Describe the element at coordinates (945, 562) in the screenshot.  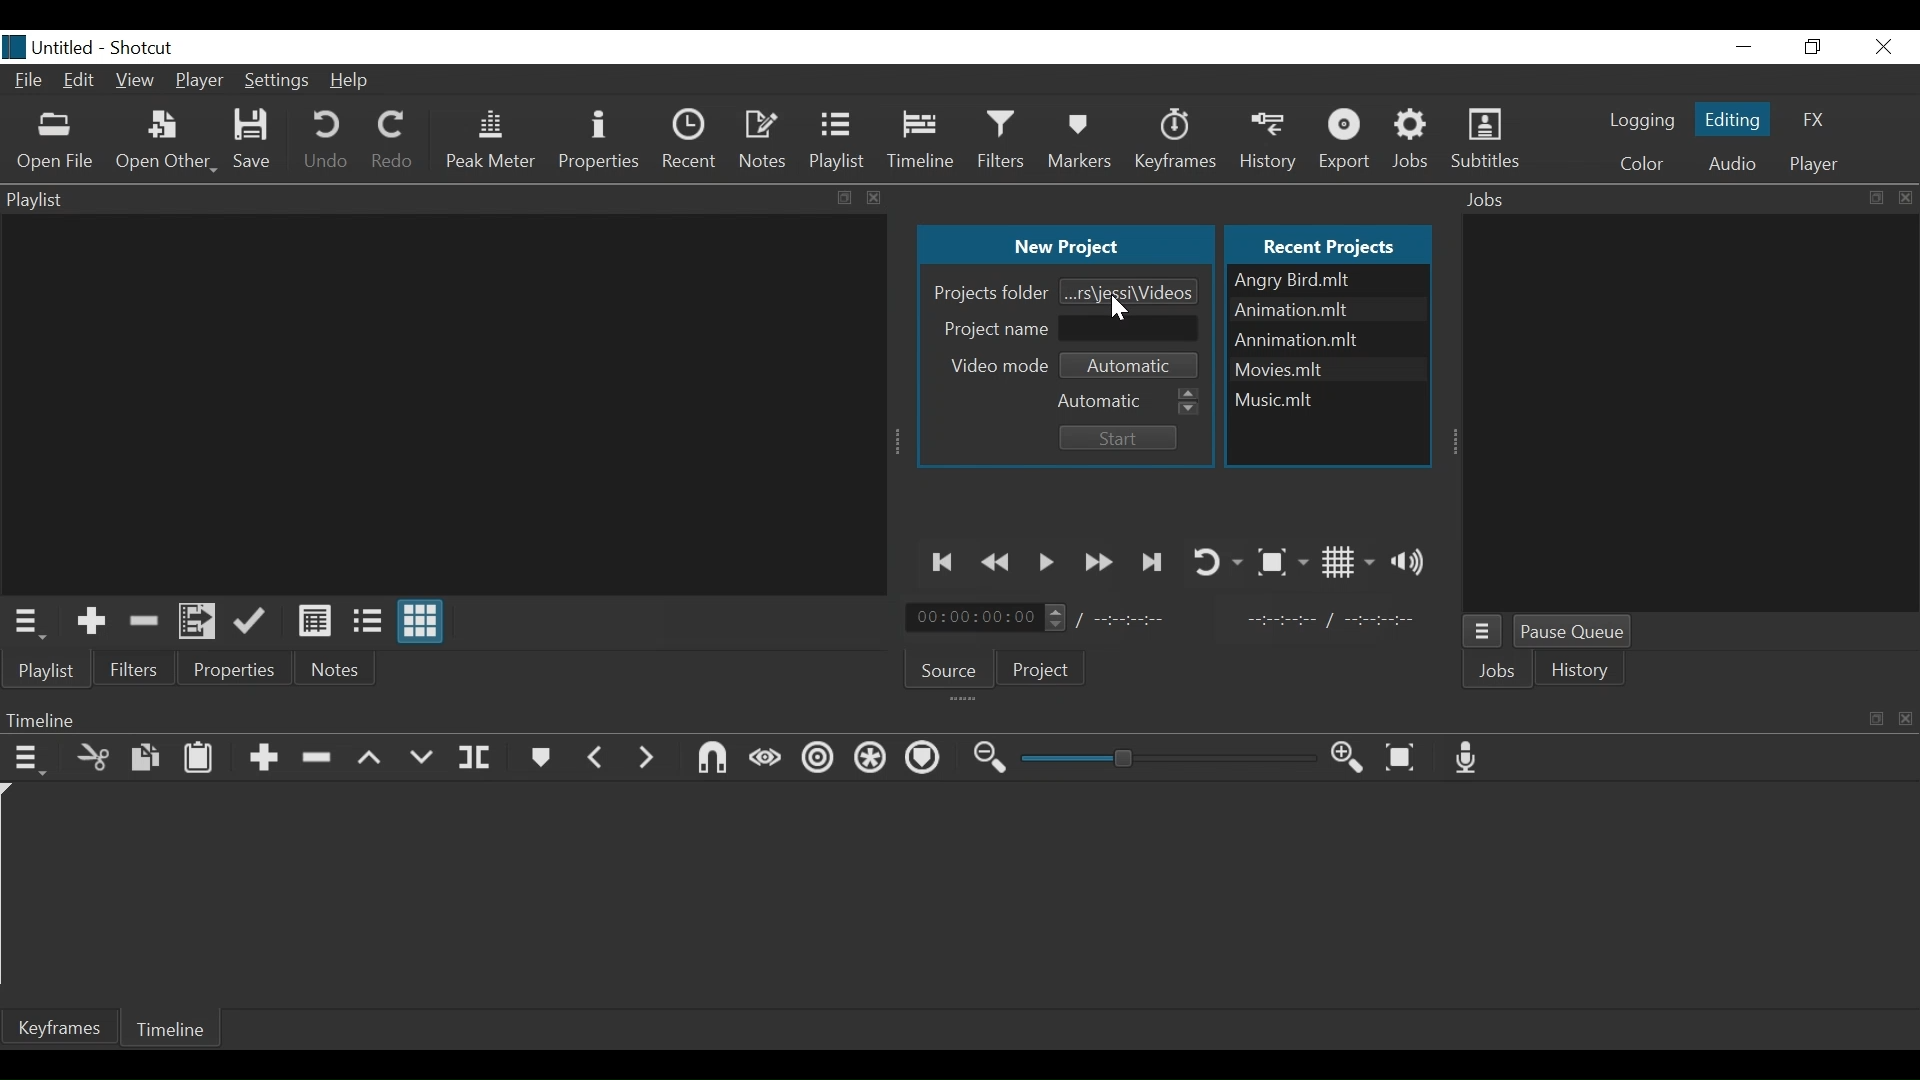
I see `Skip to the previous point` at that location.